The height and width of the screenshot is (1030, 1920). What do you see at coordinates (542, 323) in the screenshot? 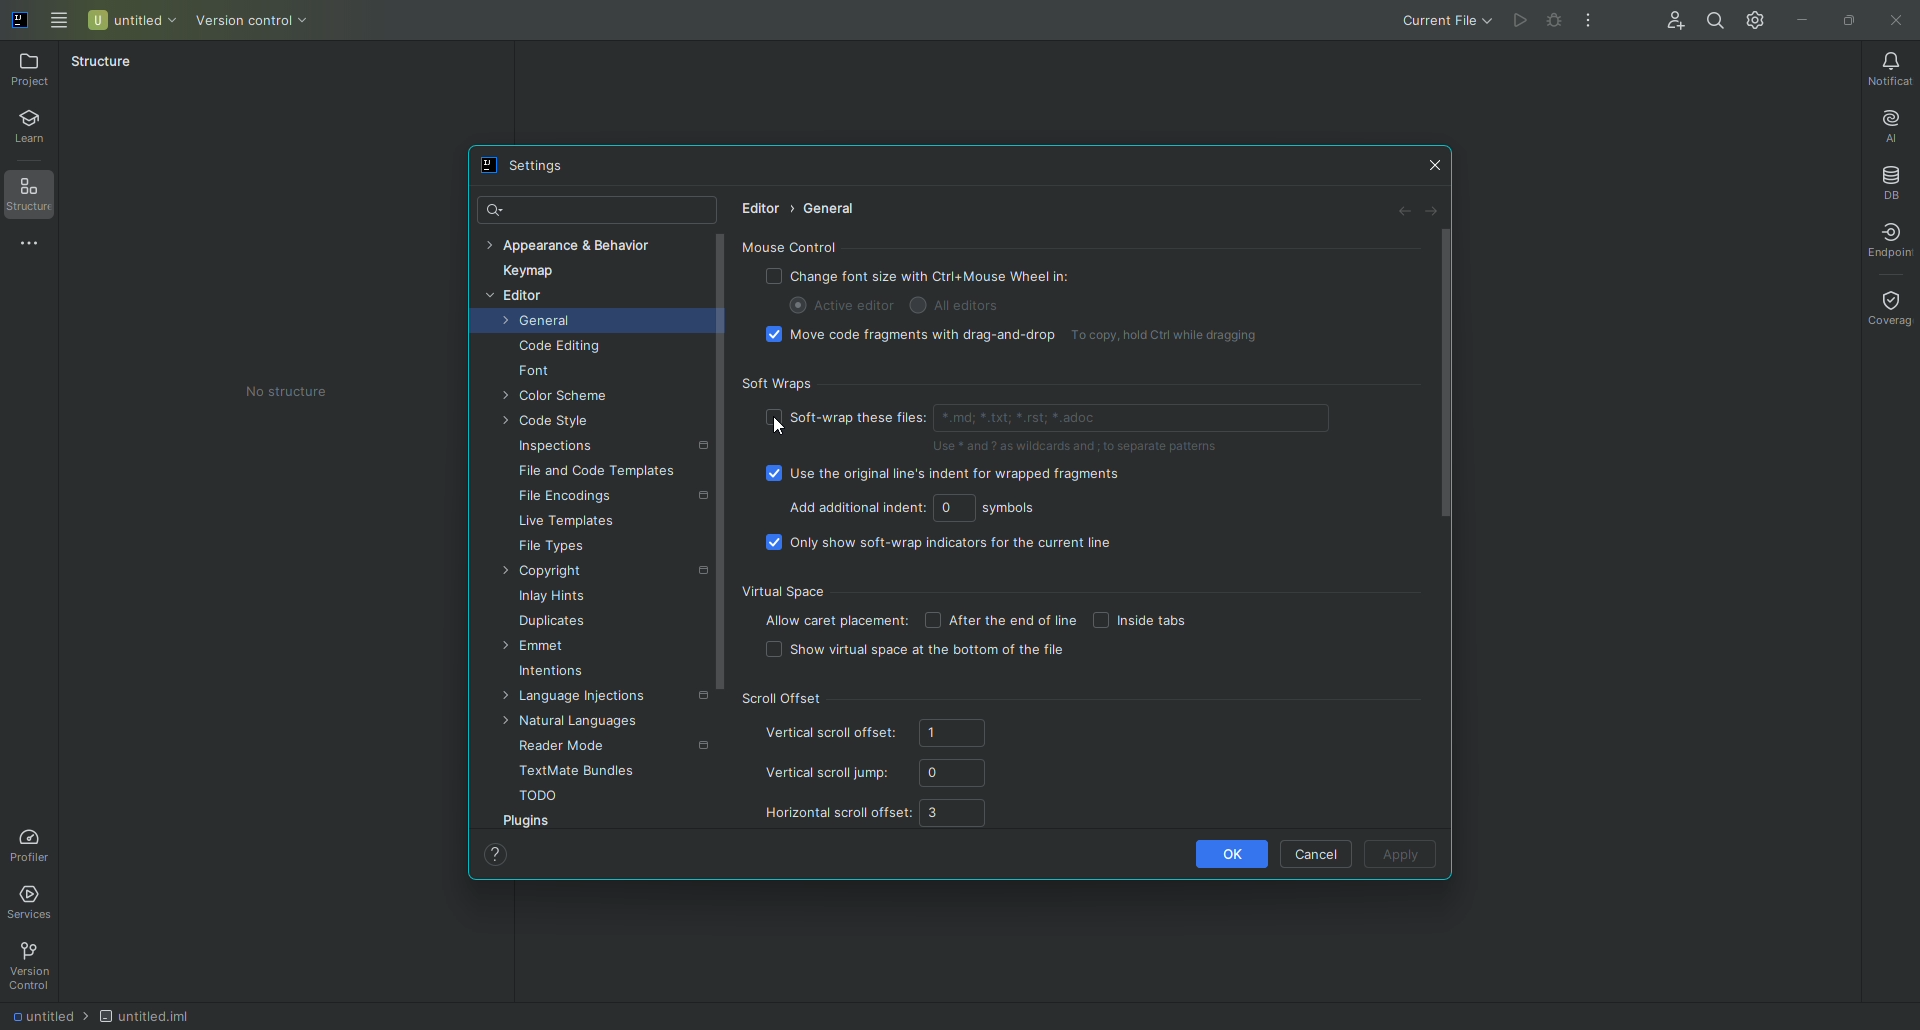
I see `General` at bounding box center [542, 323].